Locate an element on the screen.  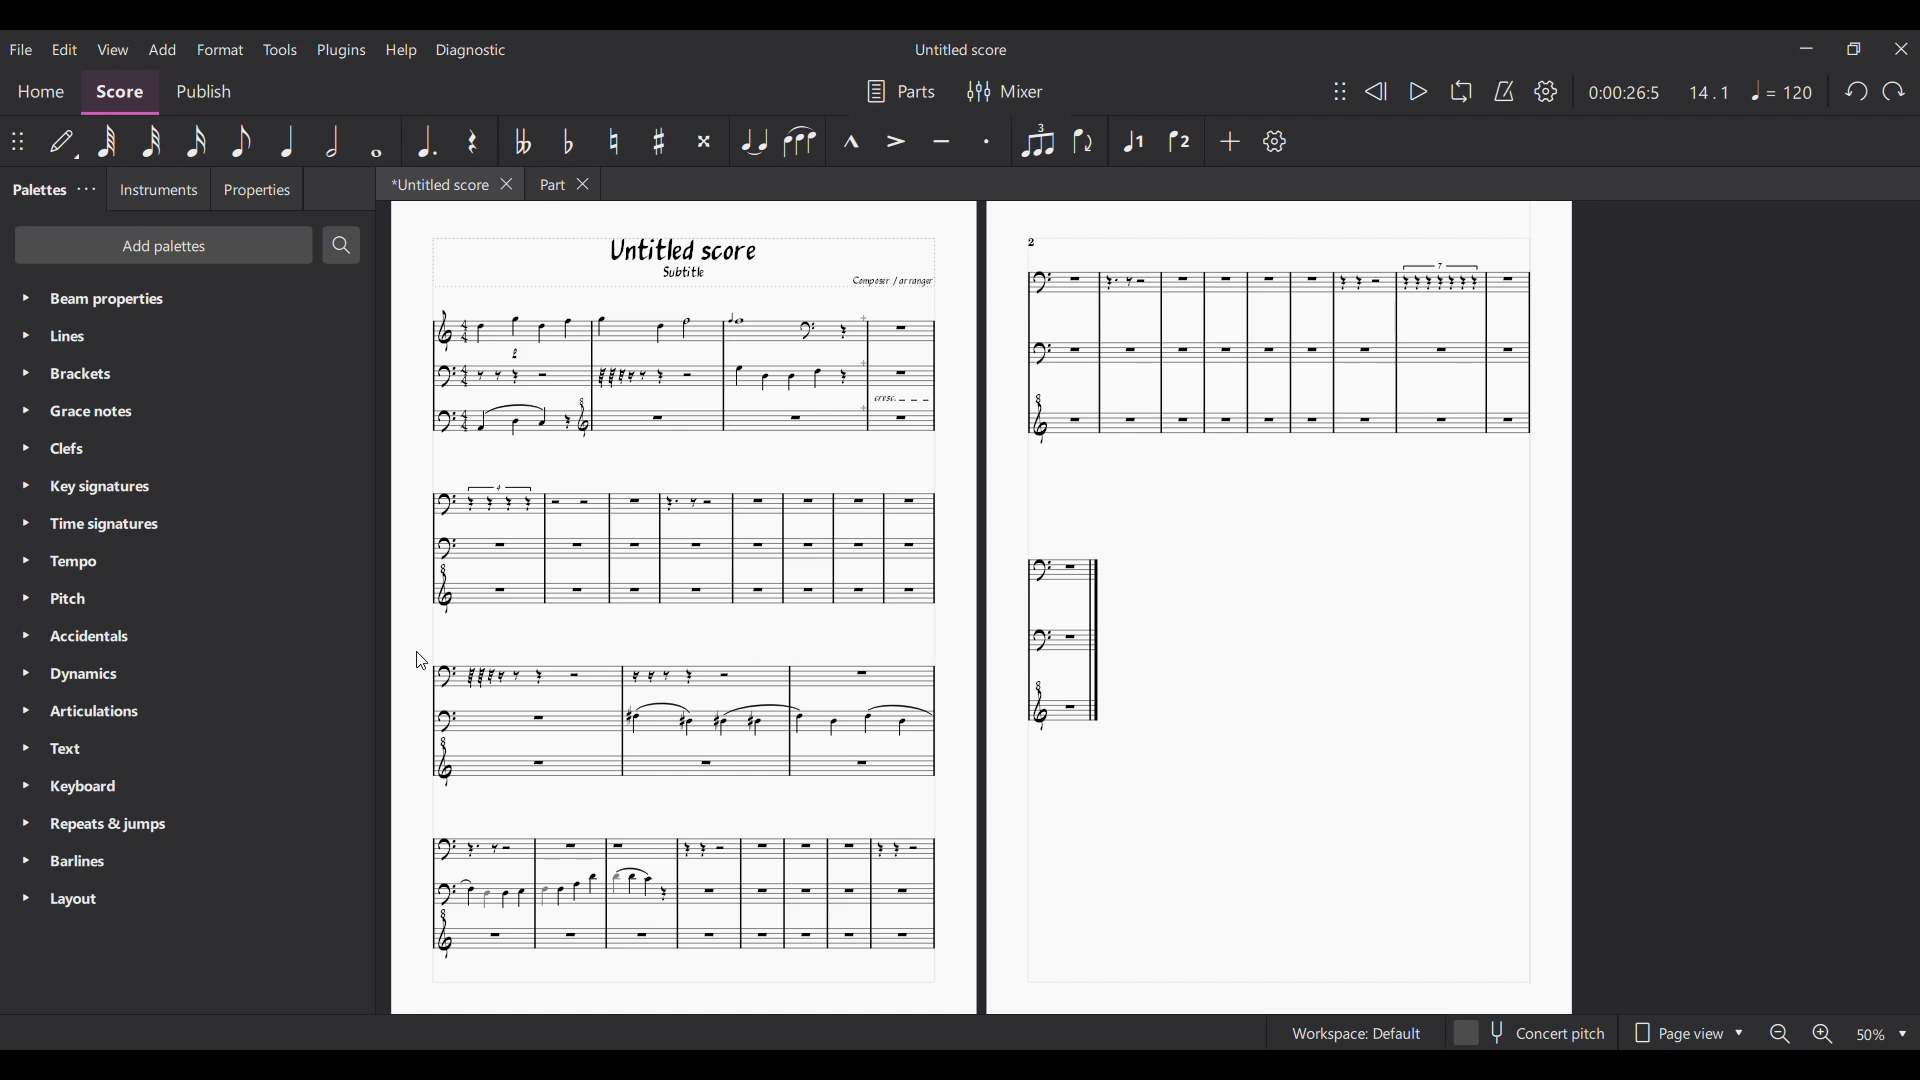
Metronome is located at coordinates (1504, 91).